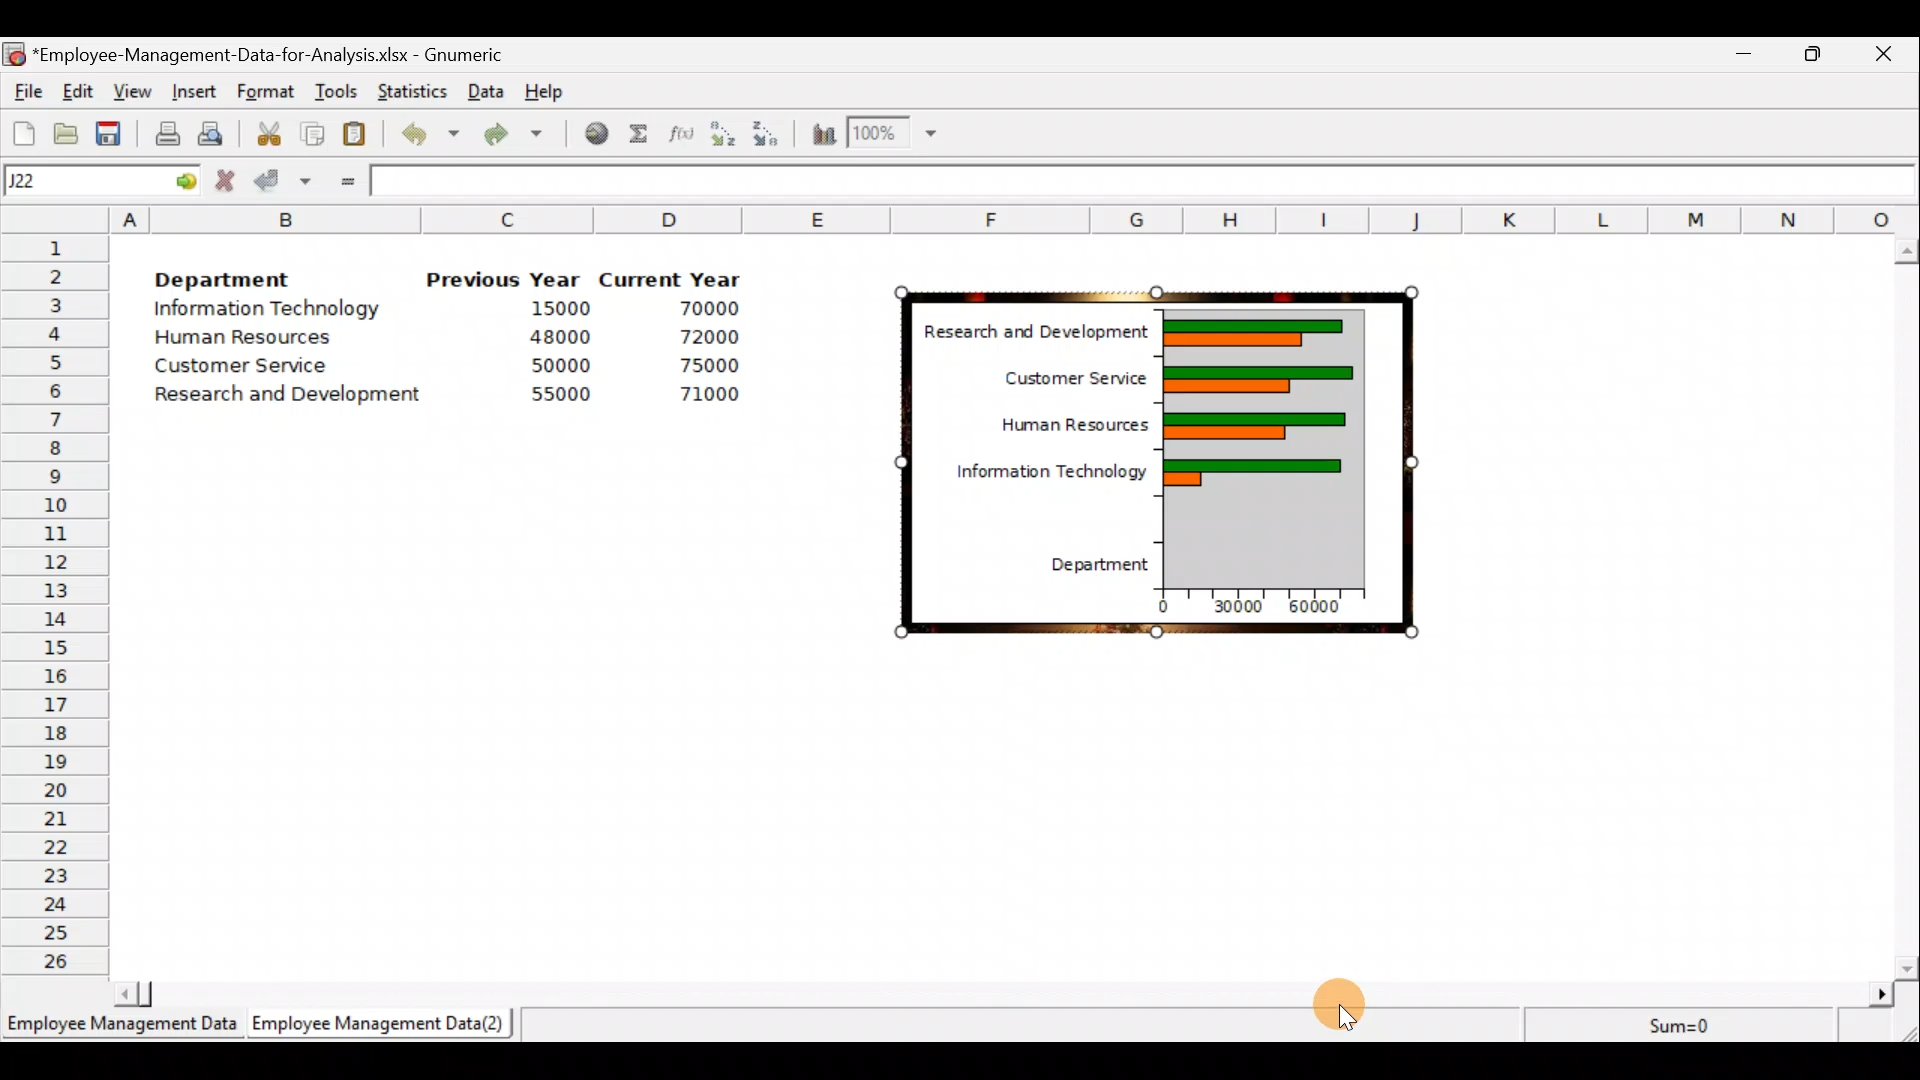 The image size is (1920, 1080). I want to click on Information Technology, so click(1030, 471).